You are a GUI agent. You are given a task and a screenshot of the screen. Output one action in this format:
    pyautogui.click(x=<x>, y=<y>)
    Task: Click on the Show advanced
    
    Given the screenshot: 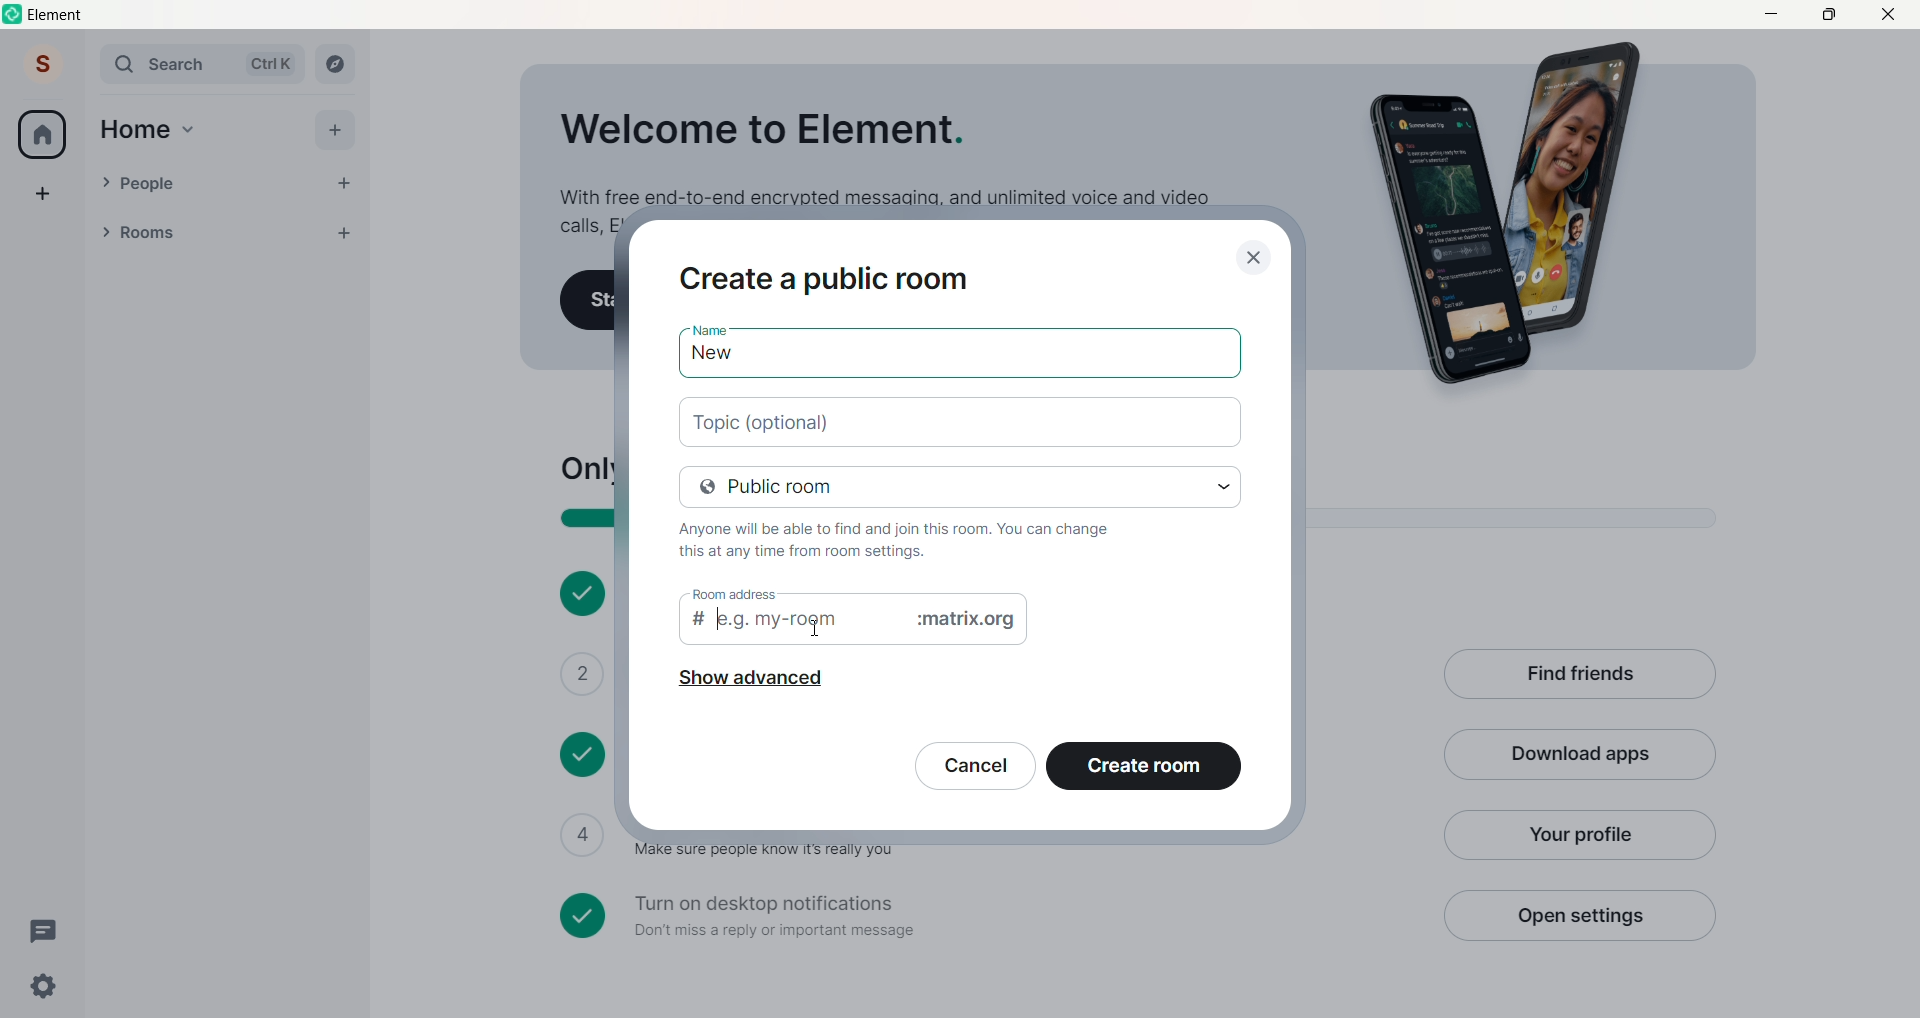 What is the action you would take?
    pyautogui.click(x=749, y=683)
    